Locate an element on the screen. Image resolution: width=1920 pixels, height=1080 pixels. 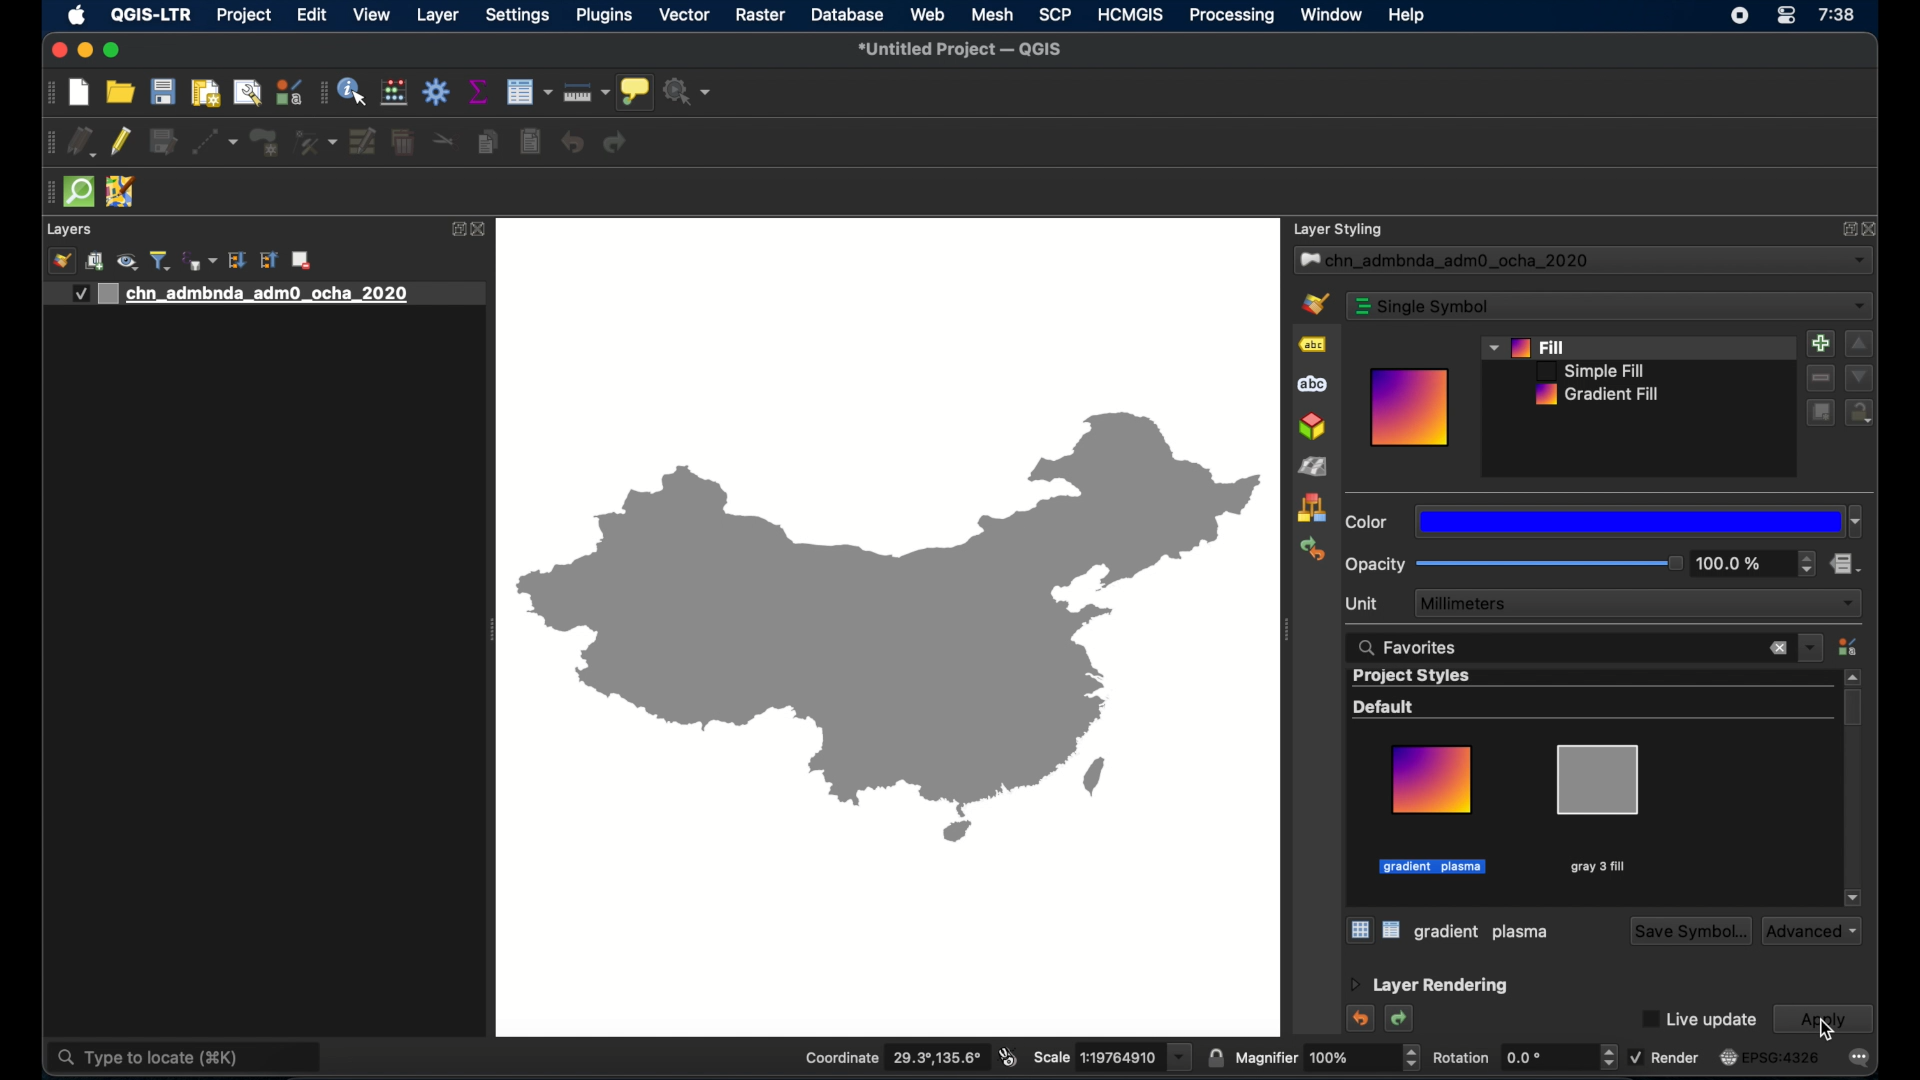
drag handle is located at coordinates (50, 143).